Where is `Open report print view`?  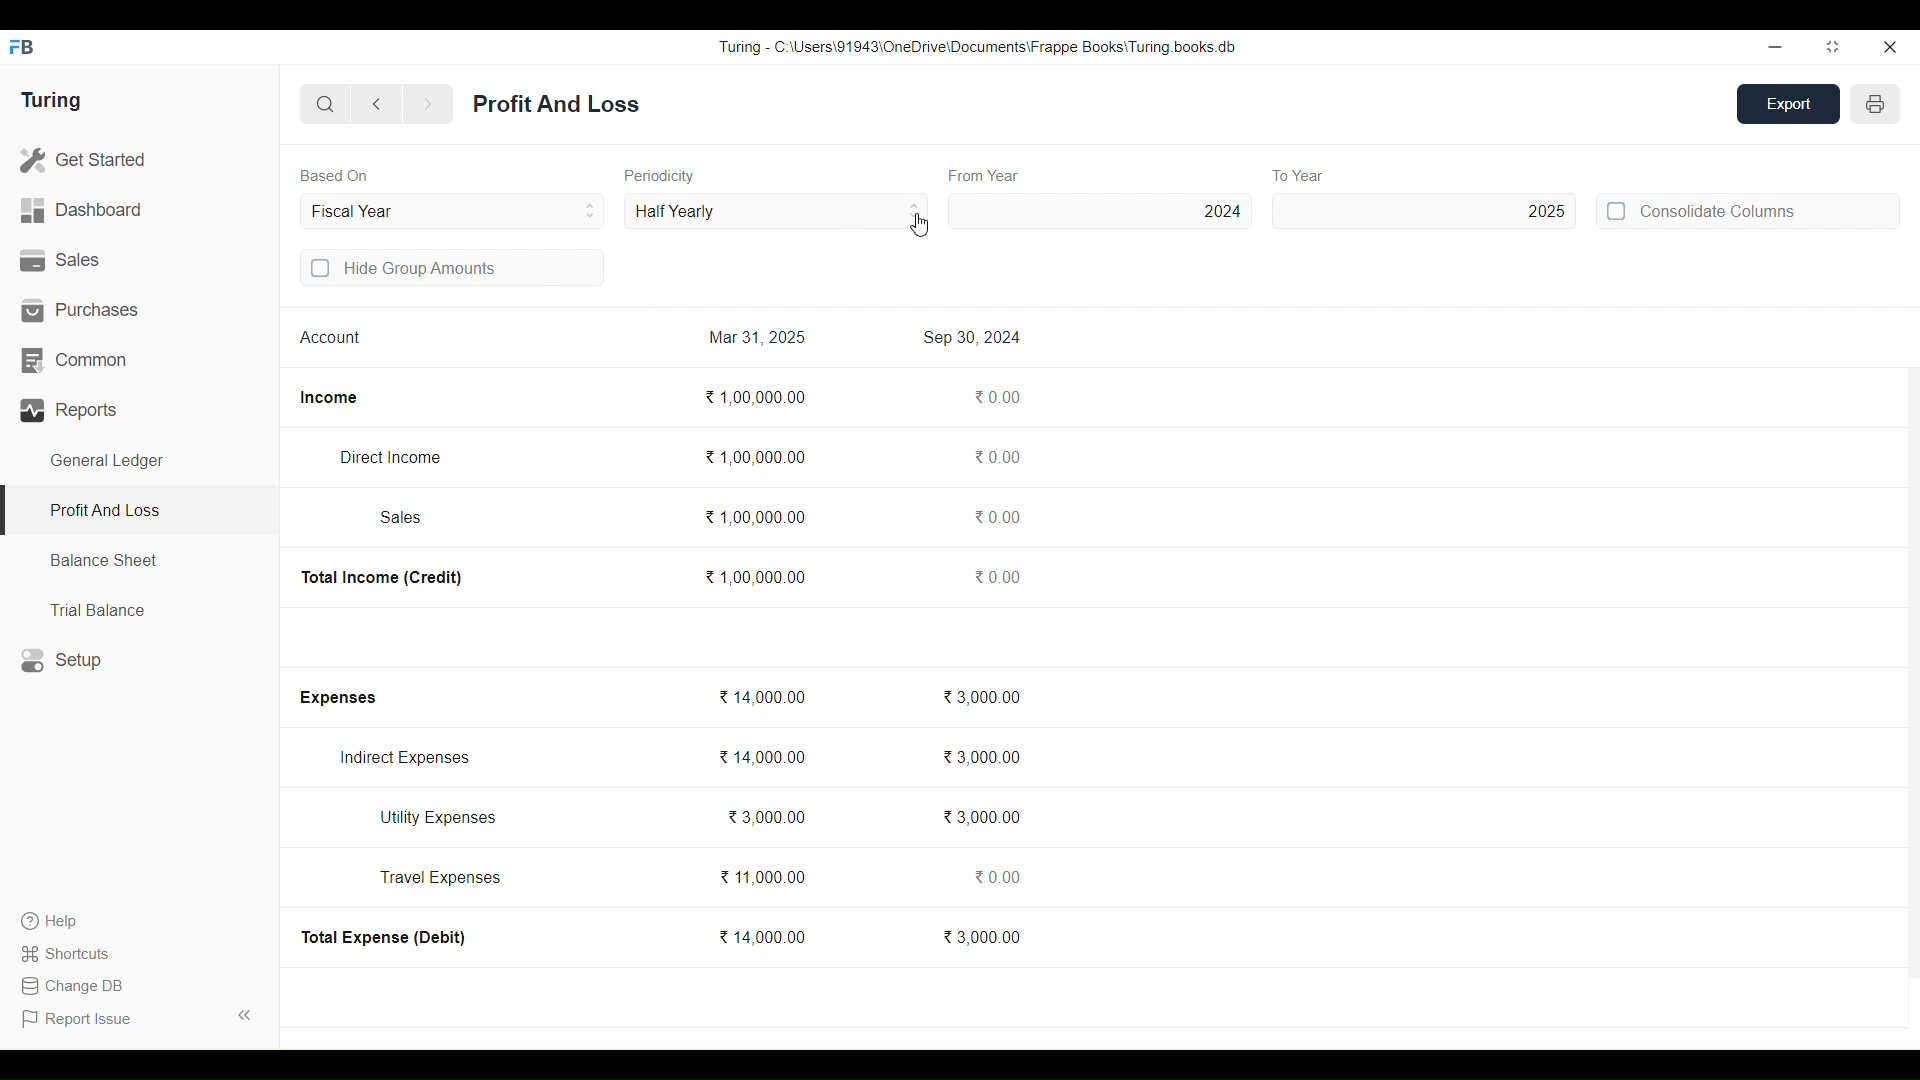
Open report print view is located at coordinates (1875, 104).